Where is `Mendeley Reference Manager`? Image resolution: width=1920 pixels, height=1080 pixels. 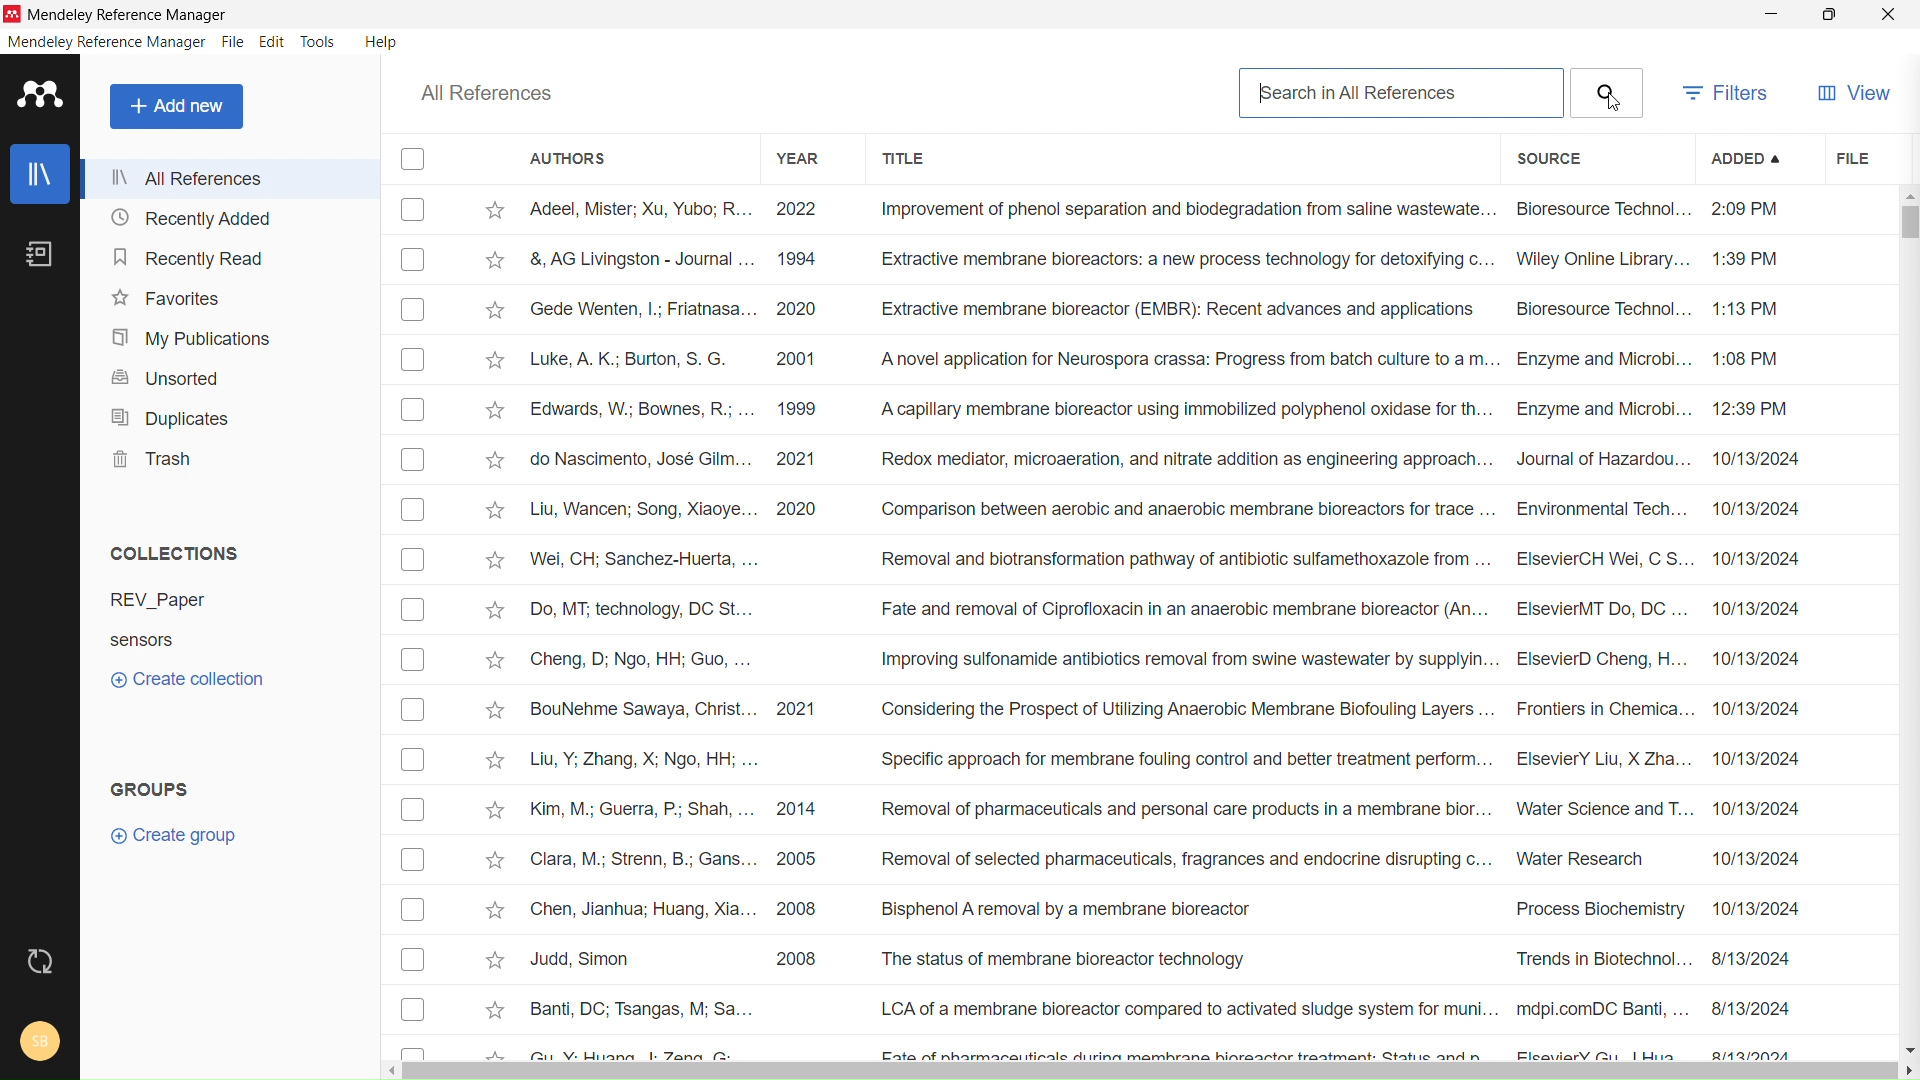 Mendeley Reference Manager is located at coordinates (146, 13).